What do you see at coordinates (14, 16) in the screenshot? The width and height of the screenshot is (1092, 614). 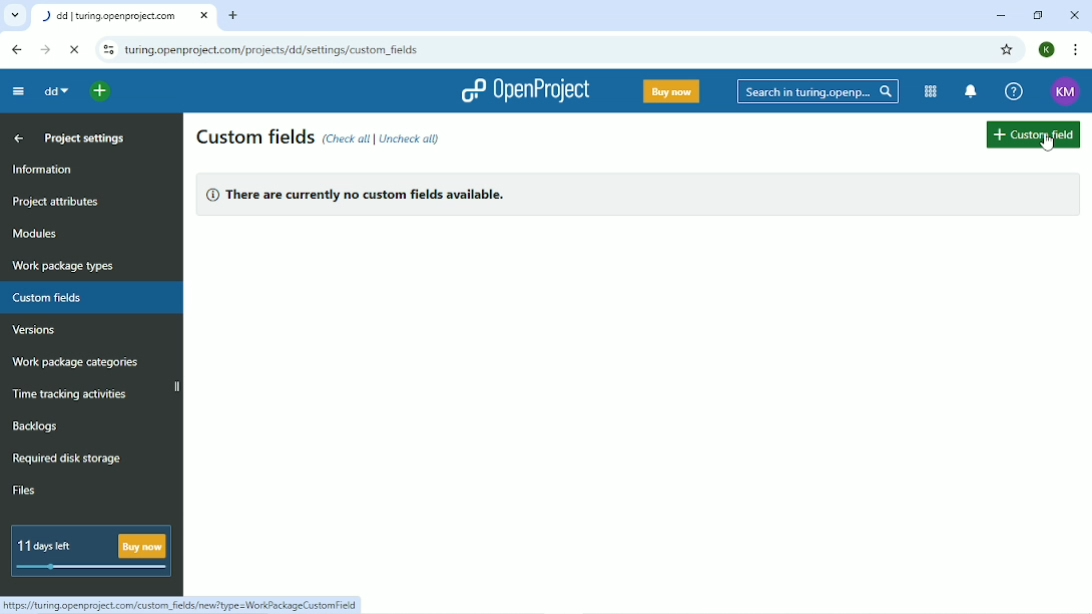 I see `Search tabs` at bounding box center [14, 16].